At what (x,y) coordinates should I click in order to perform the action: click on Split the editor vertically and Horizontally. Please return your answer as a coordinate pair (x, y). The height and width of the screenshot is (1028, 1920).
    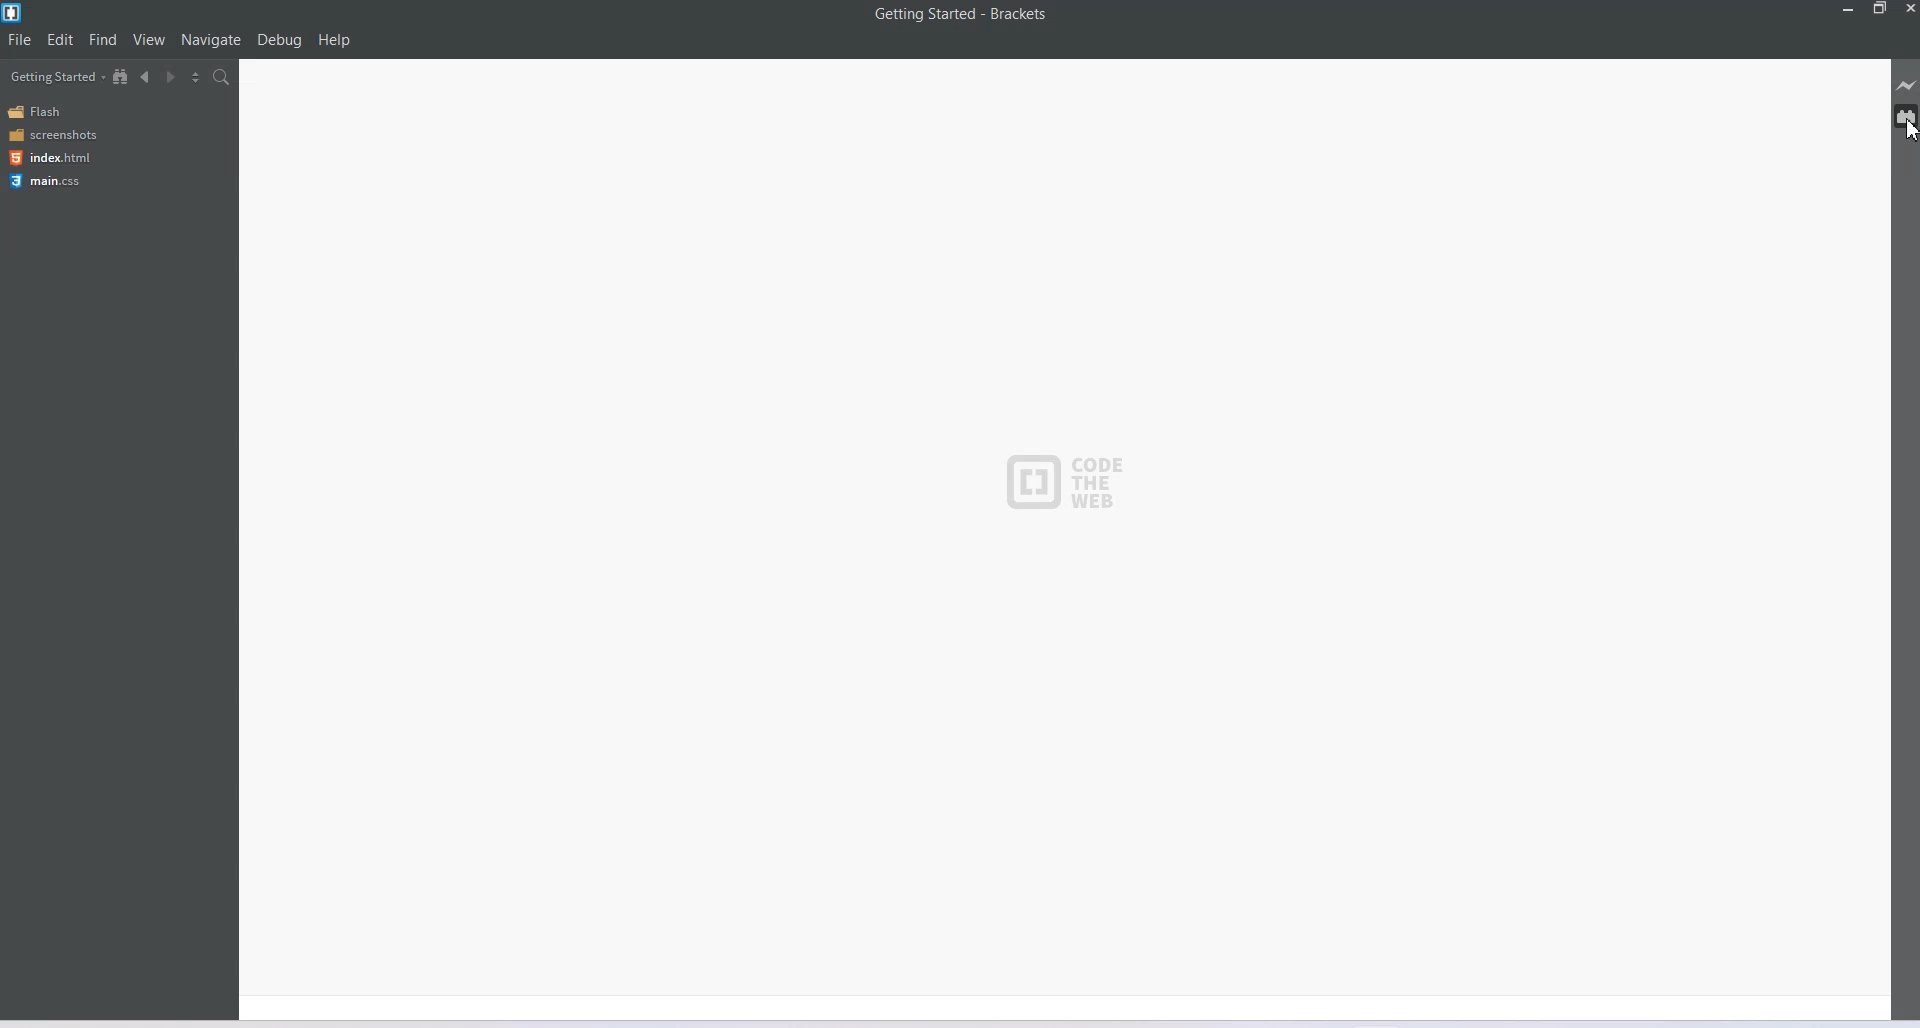
    Looking at the image, I should click on (196, 76).